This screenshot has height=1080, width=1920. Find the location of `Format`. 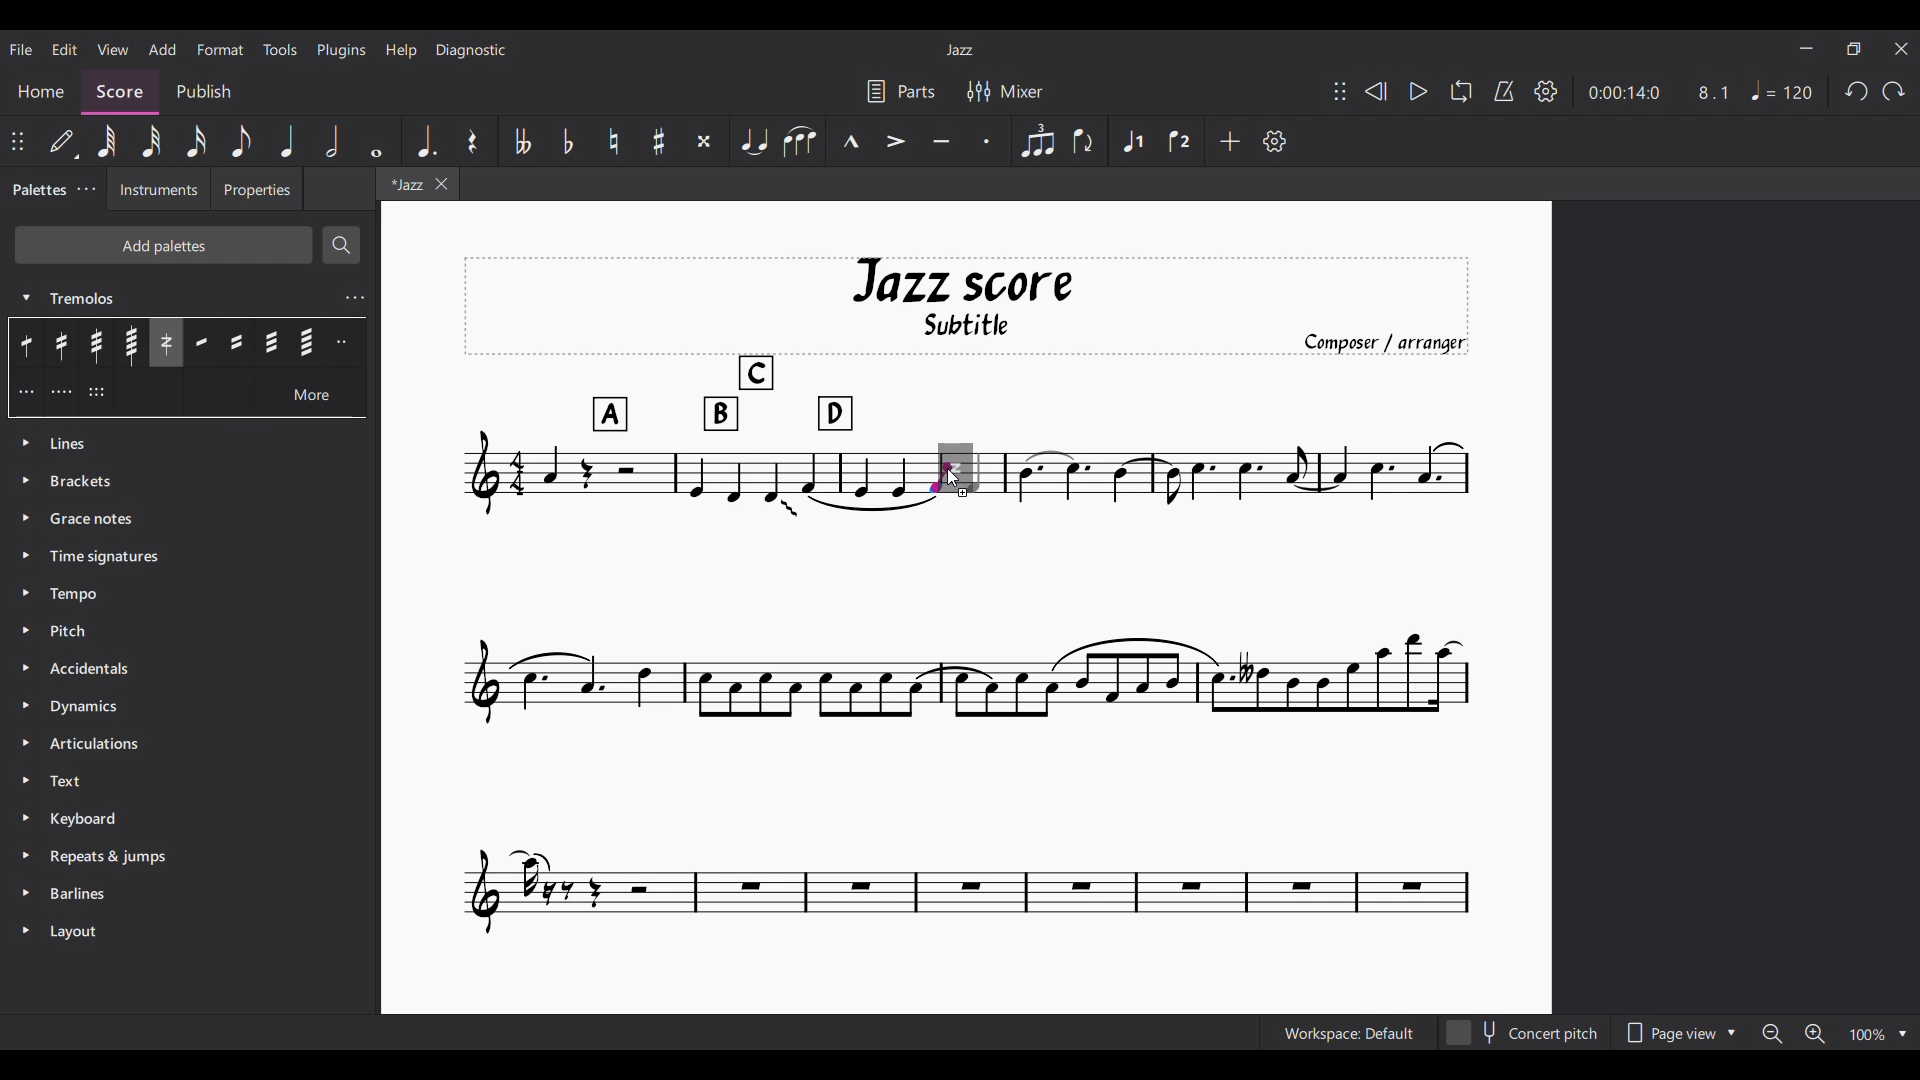

Format is located at coordinates (220, 49).